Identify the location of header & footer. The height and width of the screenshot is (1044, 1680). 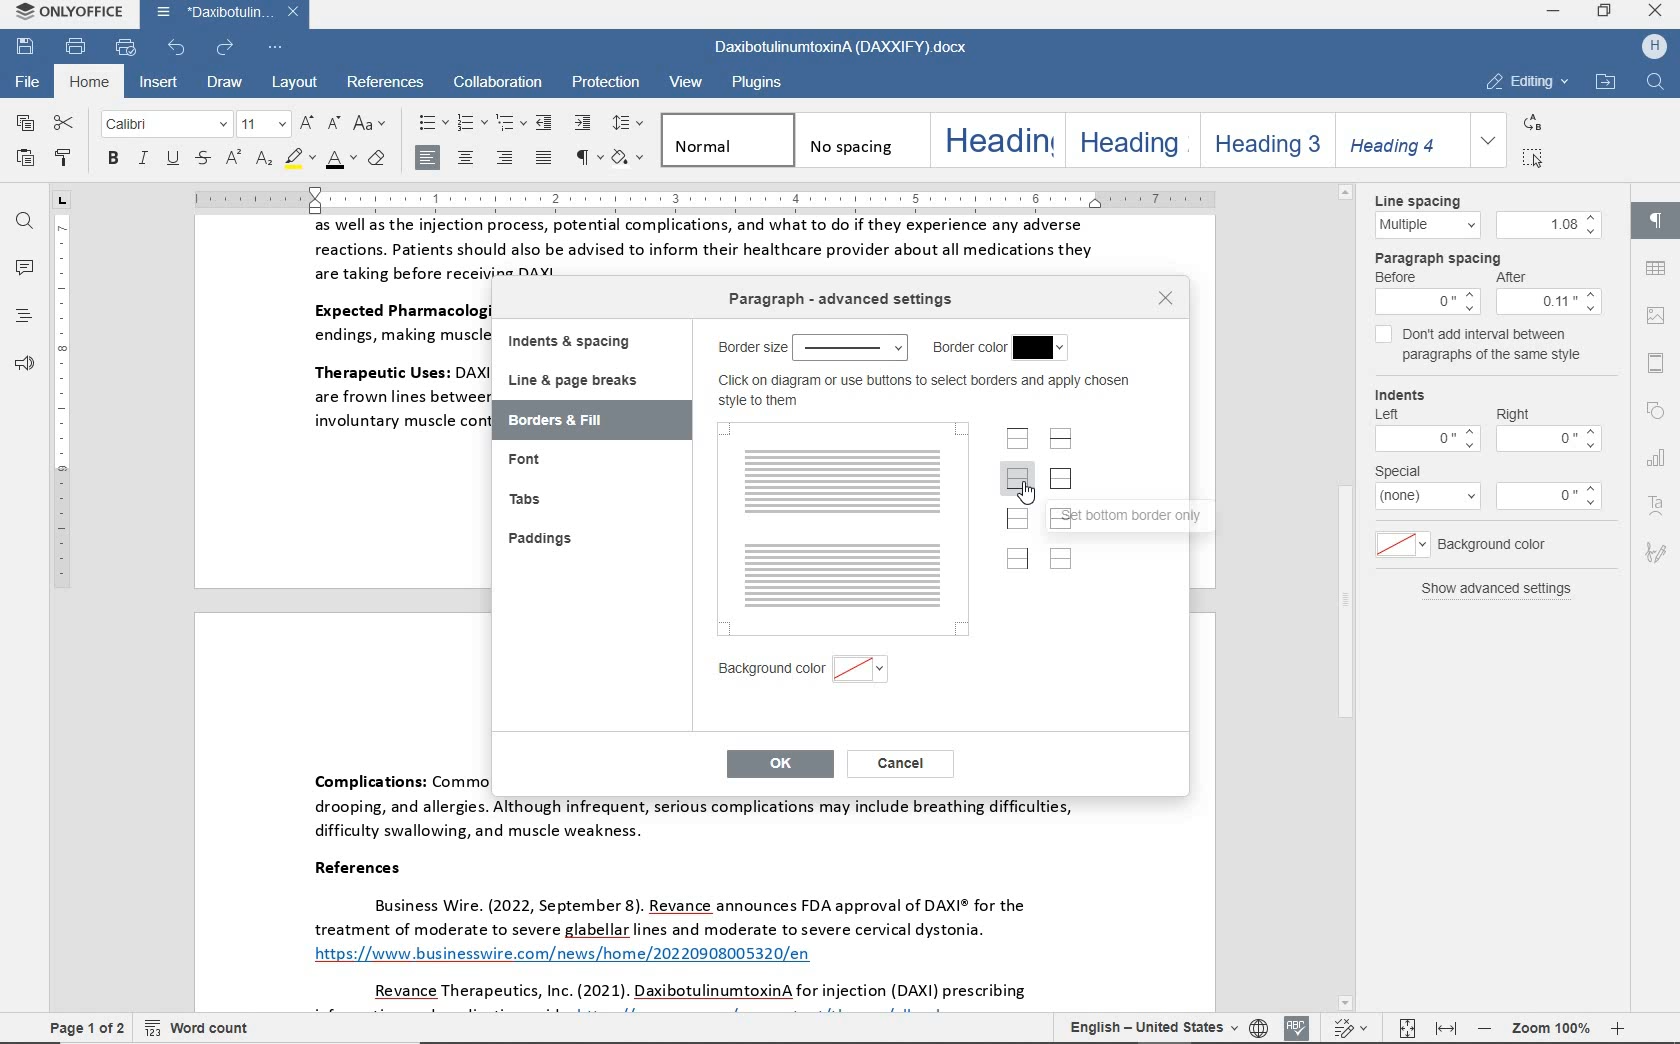
(1655, 363).